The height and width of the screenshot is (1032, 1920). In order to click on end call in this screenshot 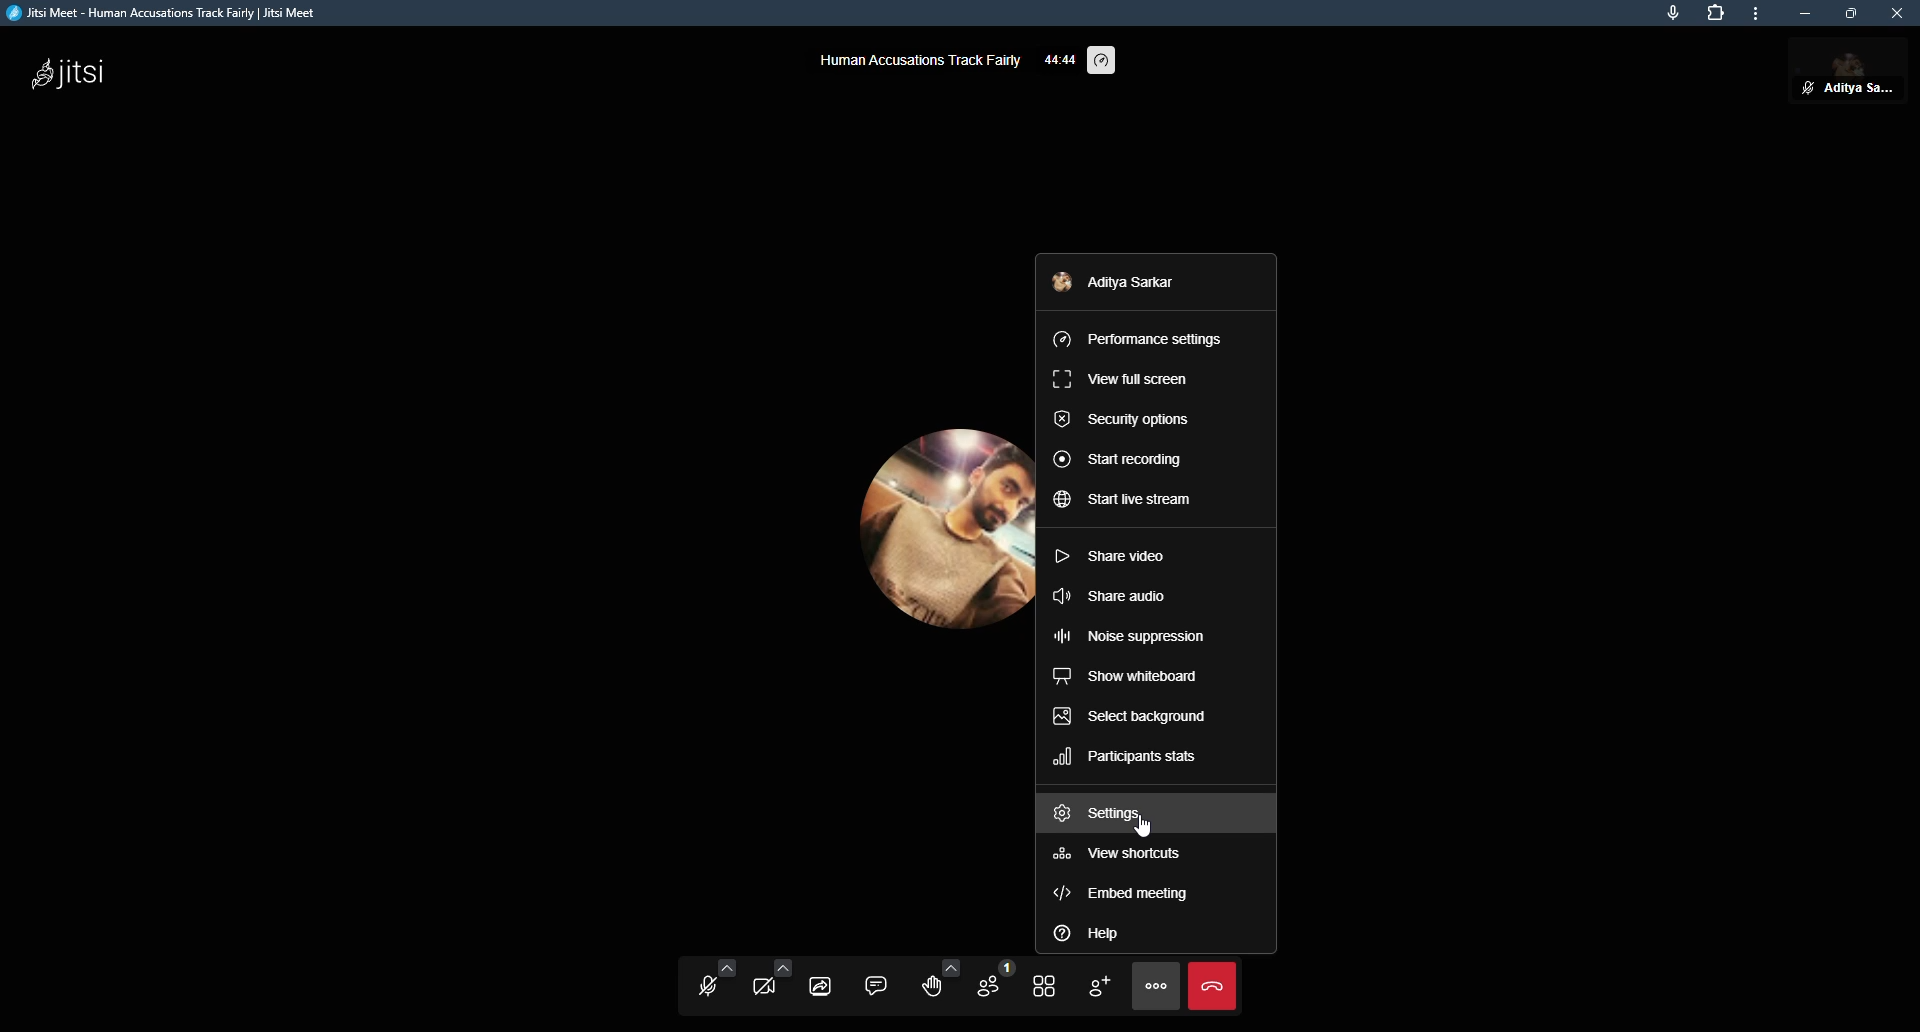, I will do `click(1210, 986)`.